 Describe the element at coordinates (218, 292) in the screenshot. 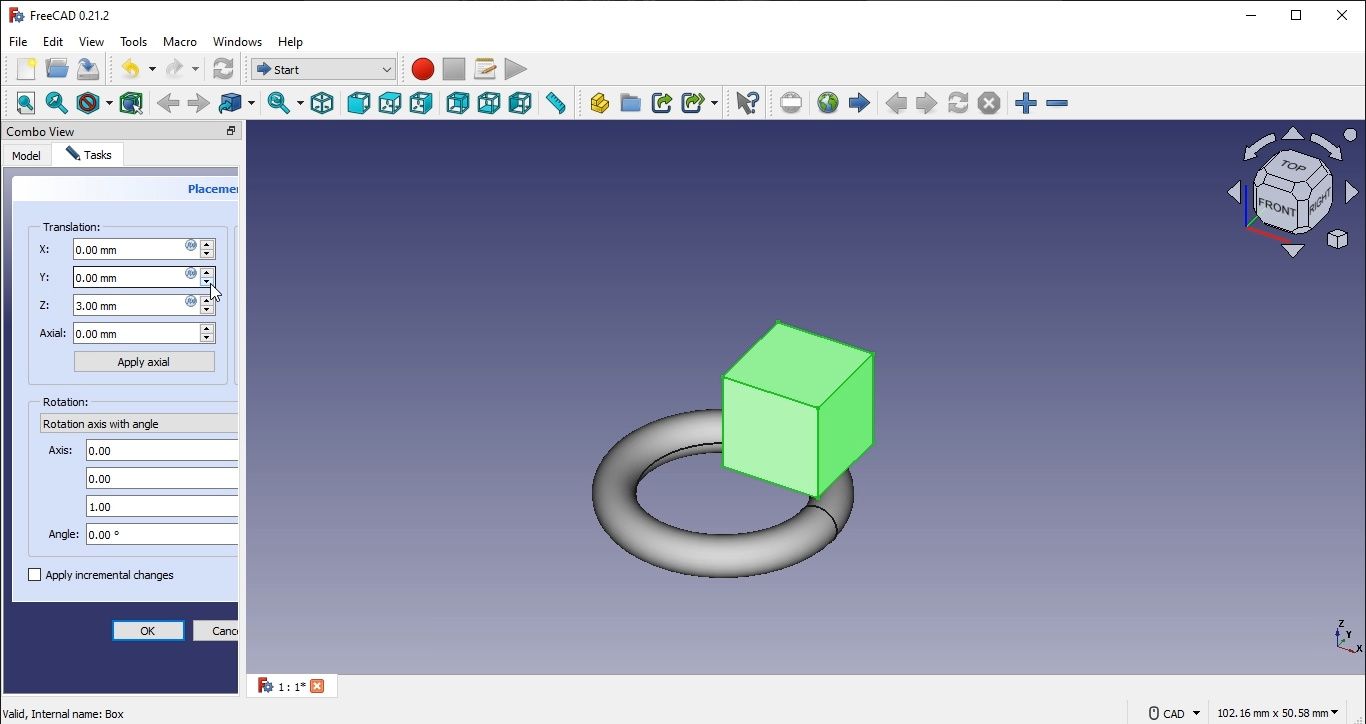

I see `navigation` at that location.